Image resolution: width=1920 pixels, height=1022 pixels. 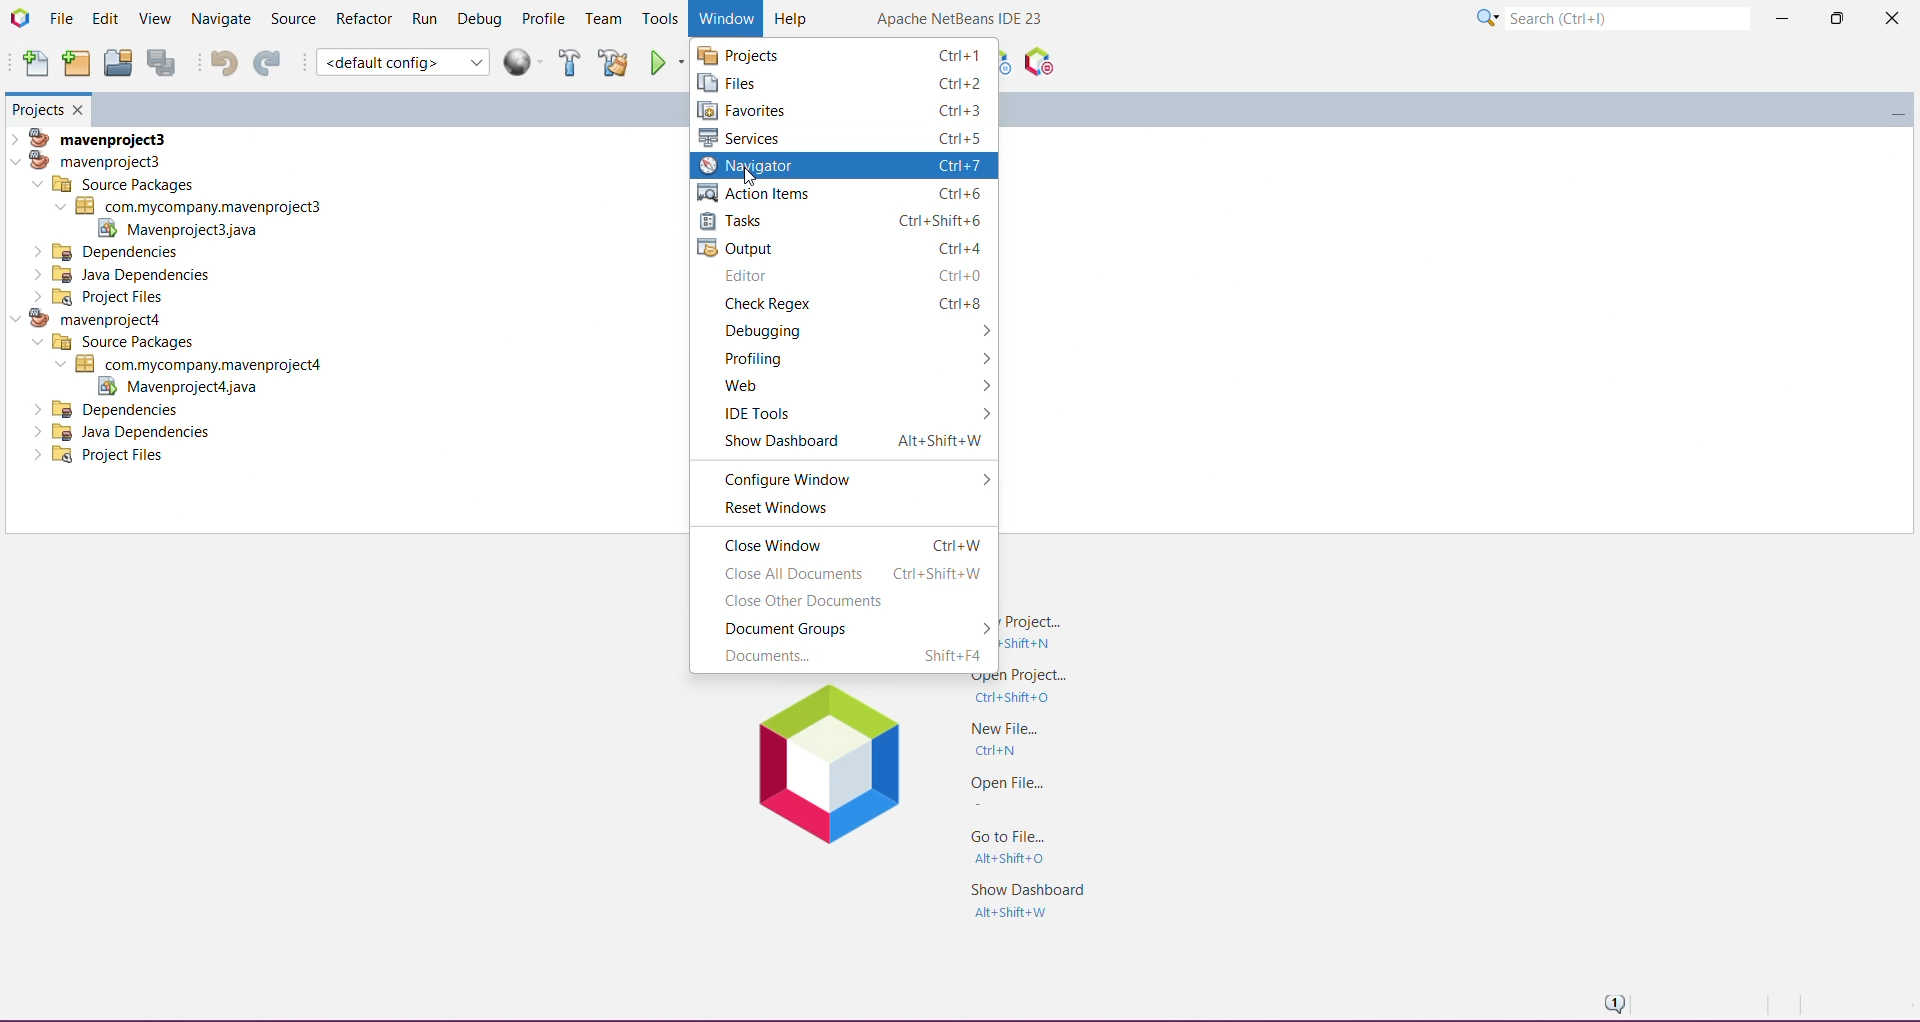 What do you see at coordinates (848, 276) in the screenshot?
I see `Editor` at bounding box center [848, 276].